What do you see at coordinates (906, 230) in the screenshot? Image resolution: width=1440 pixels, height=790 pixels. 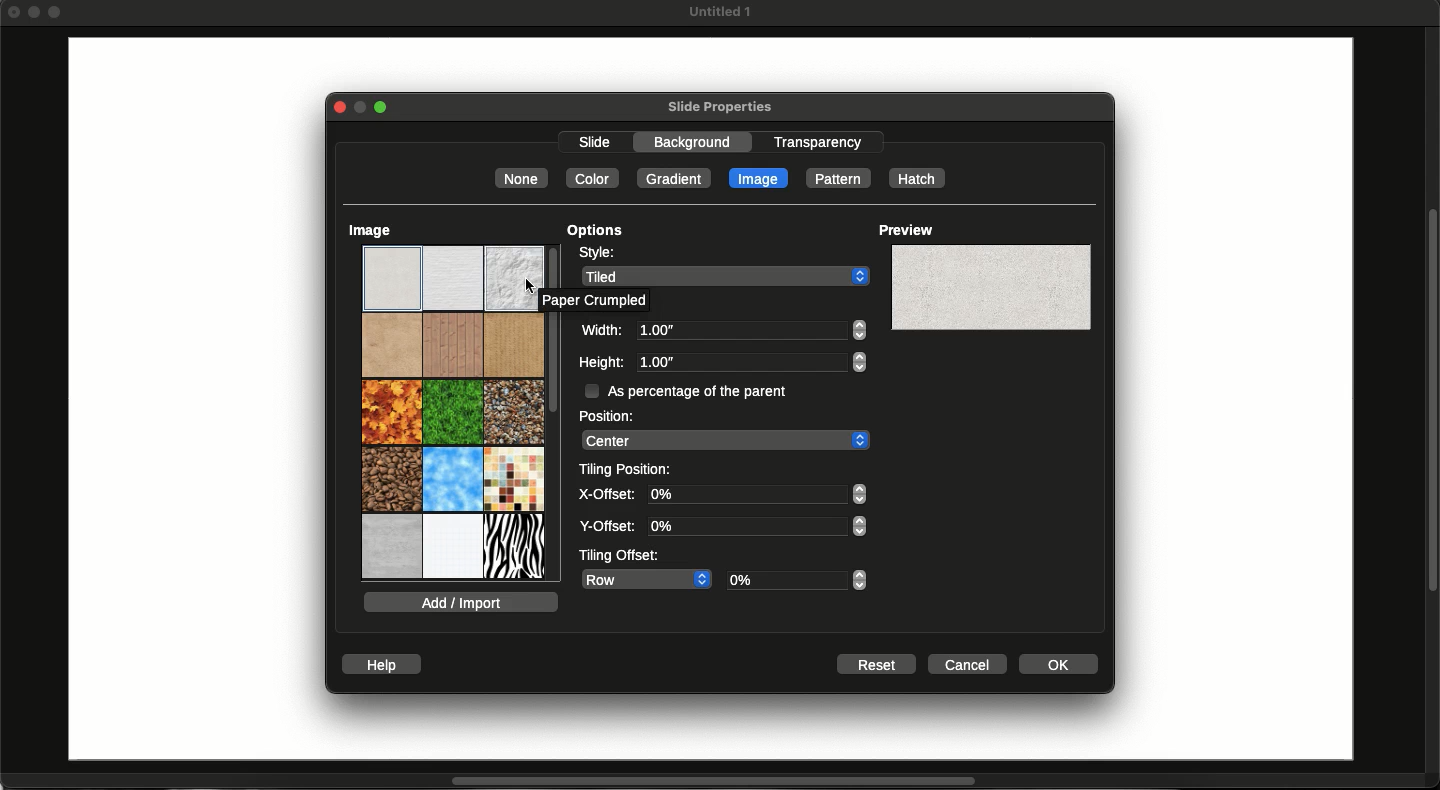 I see `Preview` at bounding box center [906, 230].